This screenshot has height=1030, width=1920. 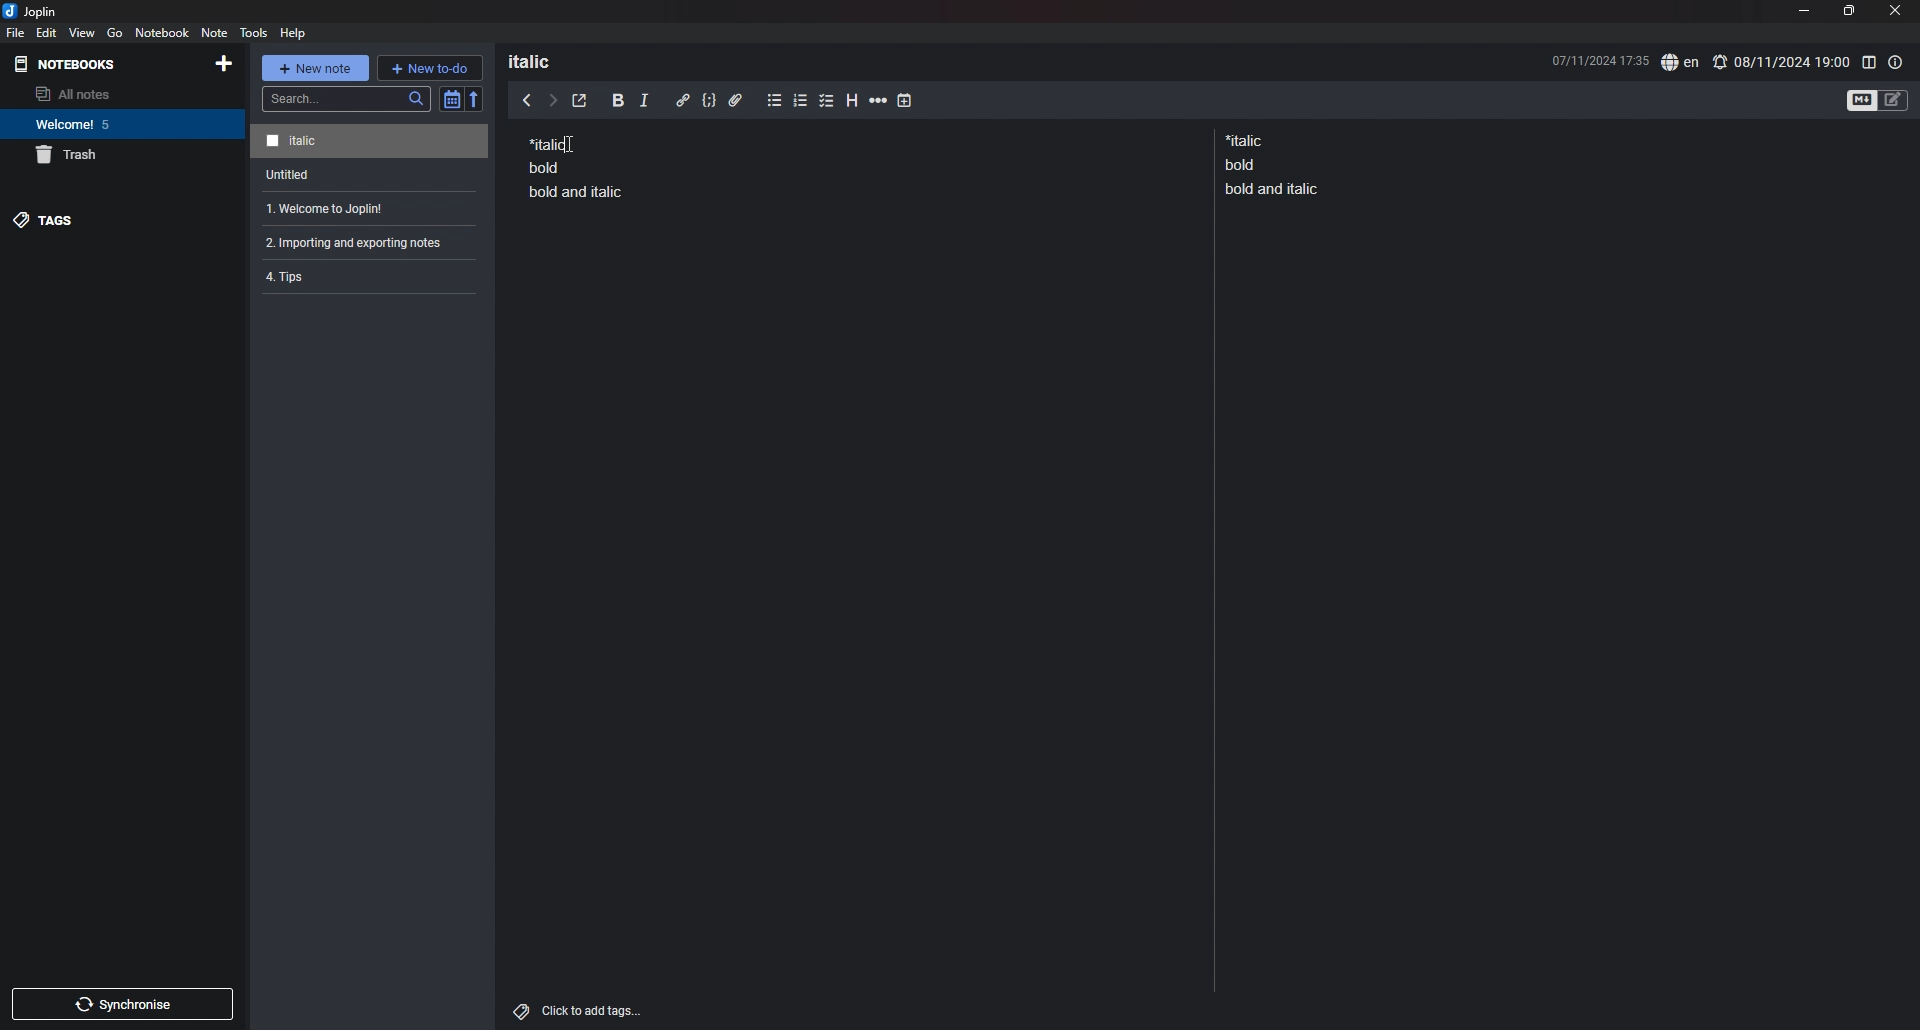 What do you see at coordinates (114, 33) in the screenshot?
I see `go` at bounding box center [114, 33].